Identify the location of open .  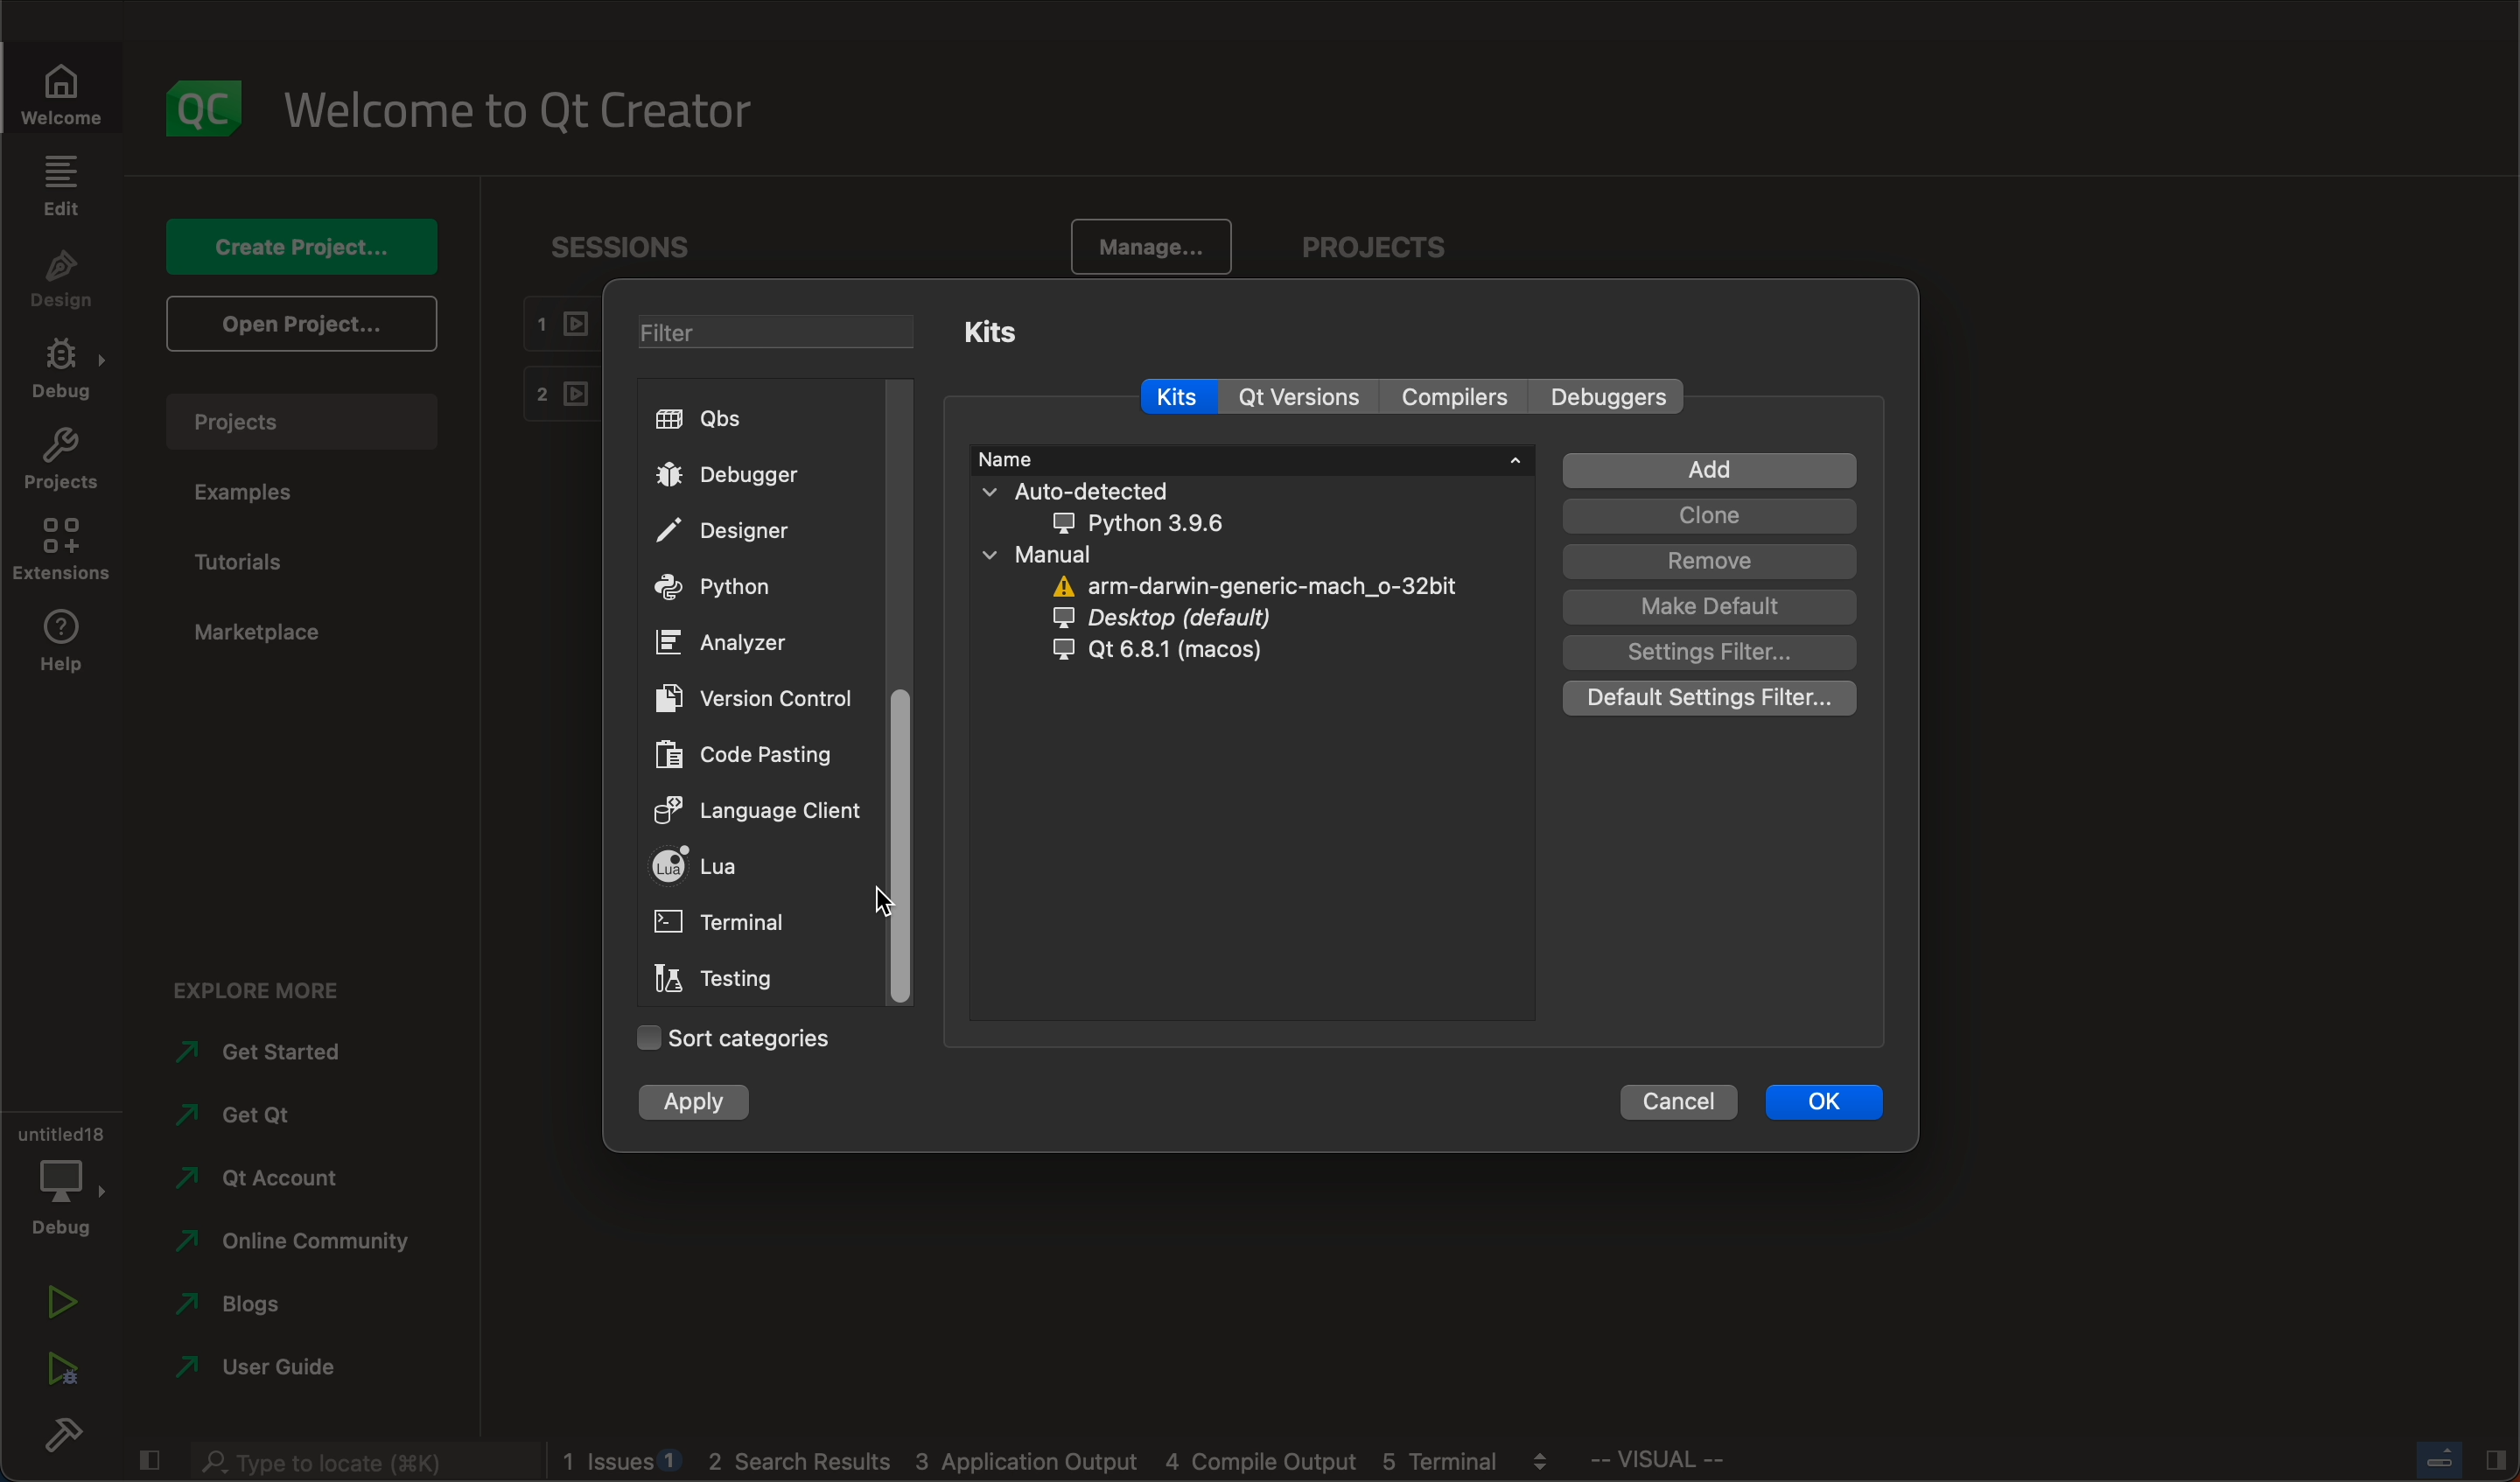
(297, 324).